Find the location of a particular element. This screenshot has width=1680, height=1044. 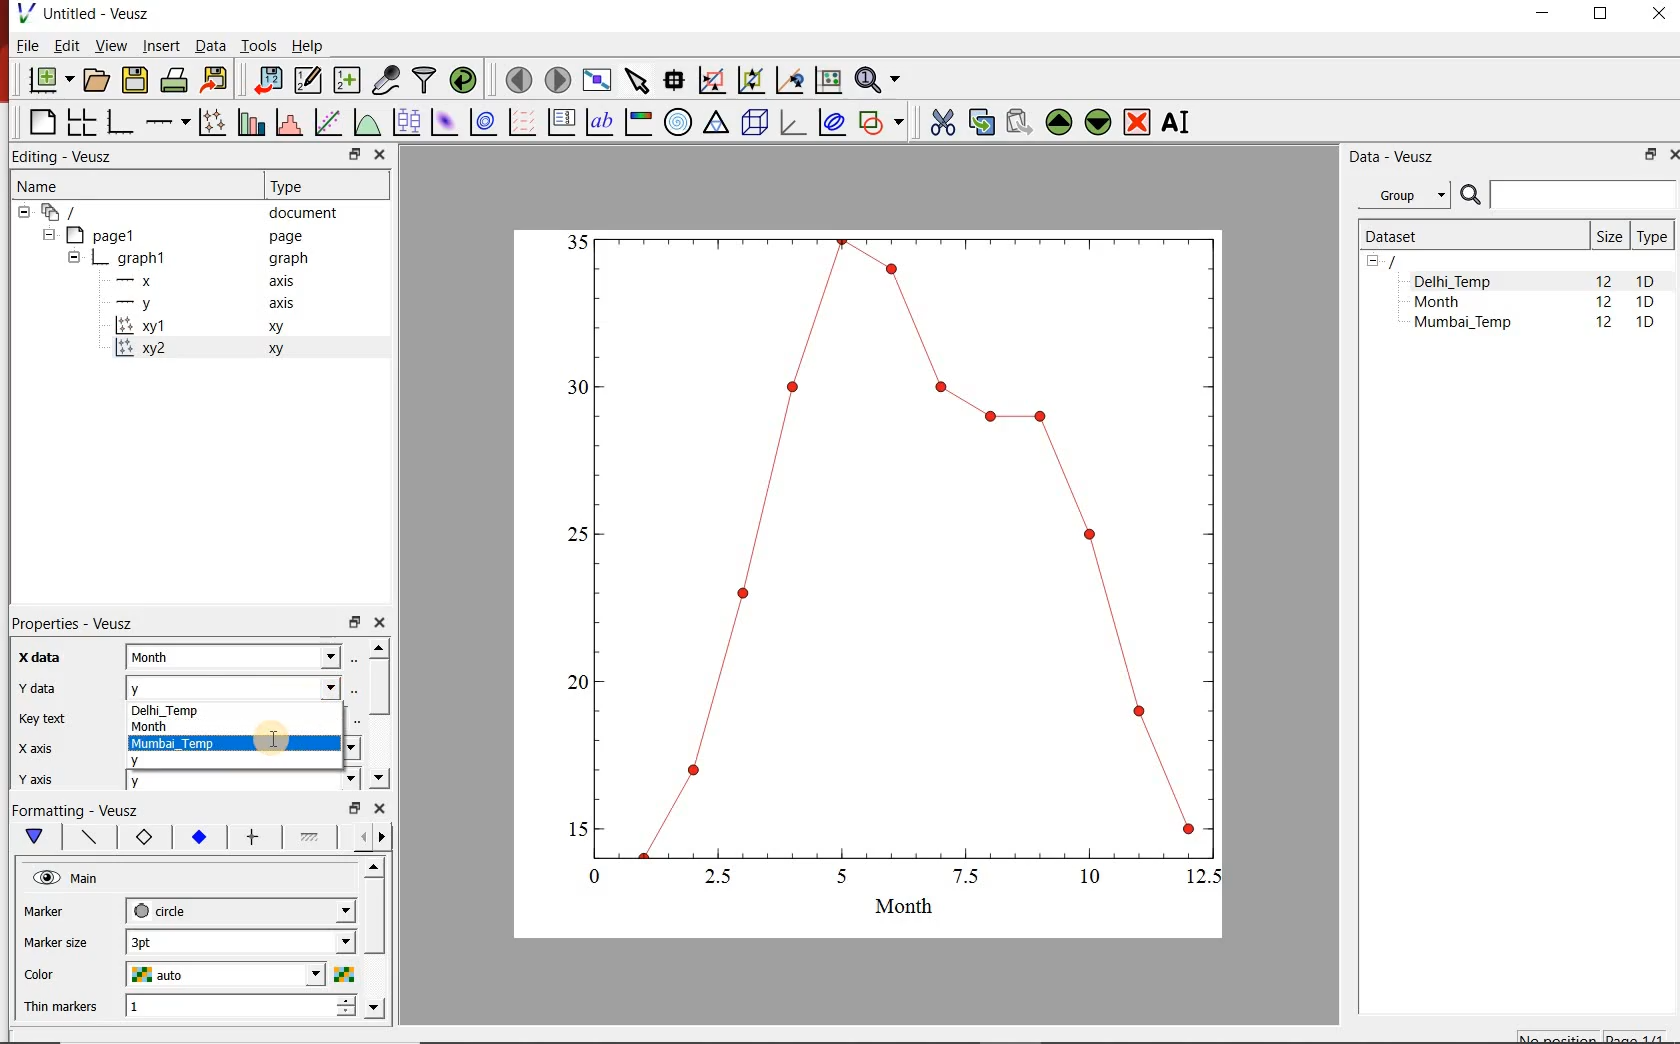

-y axis is located at coordinates (197, 305).